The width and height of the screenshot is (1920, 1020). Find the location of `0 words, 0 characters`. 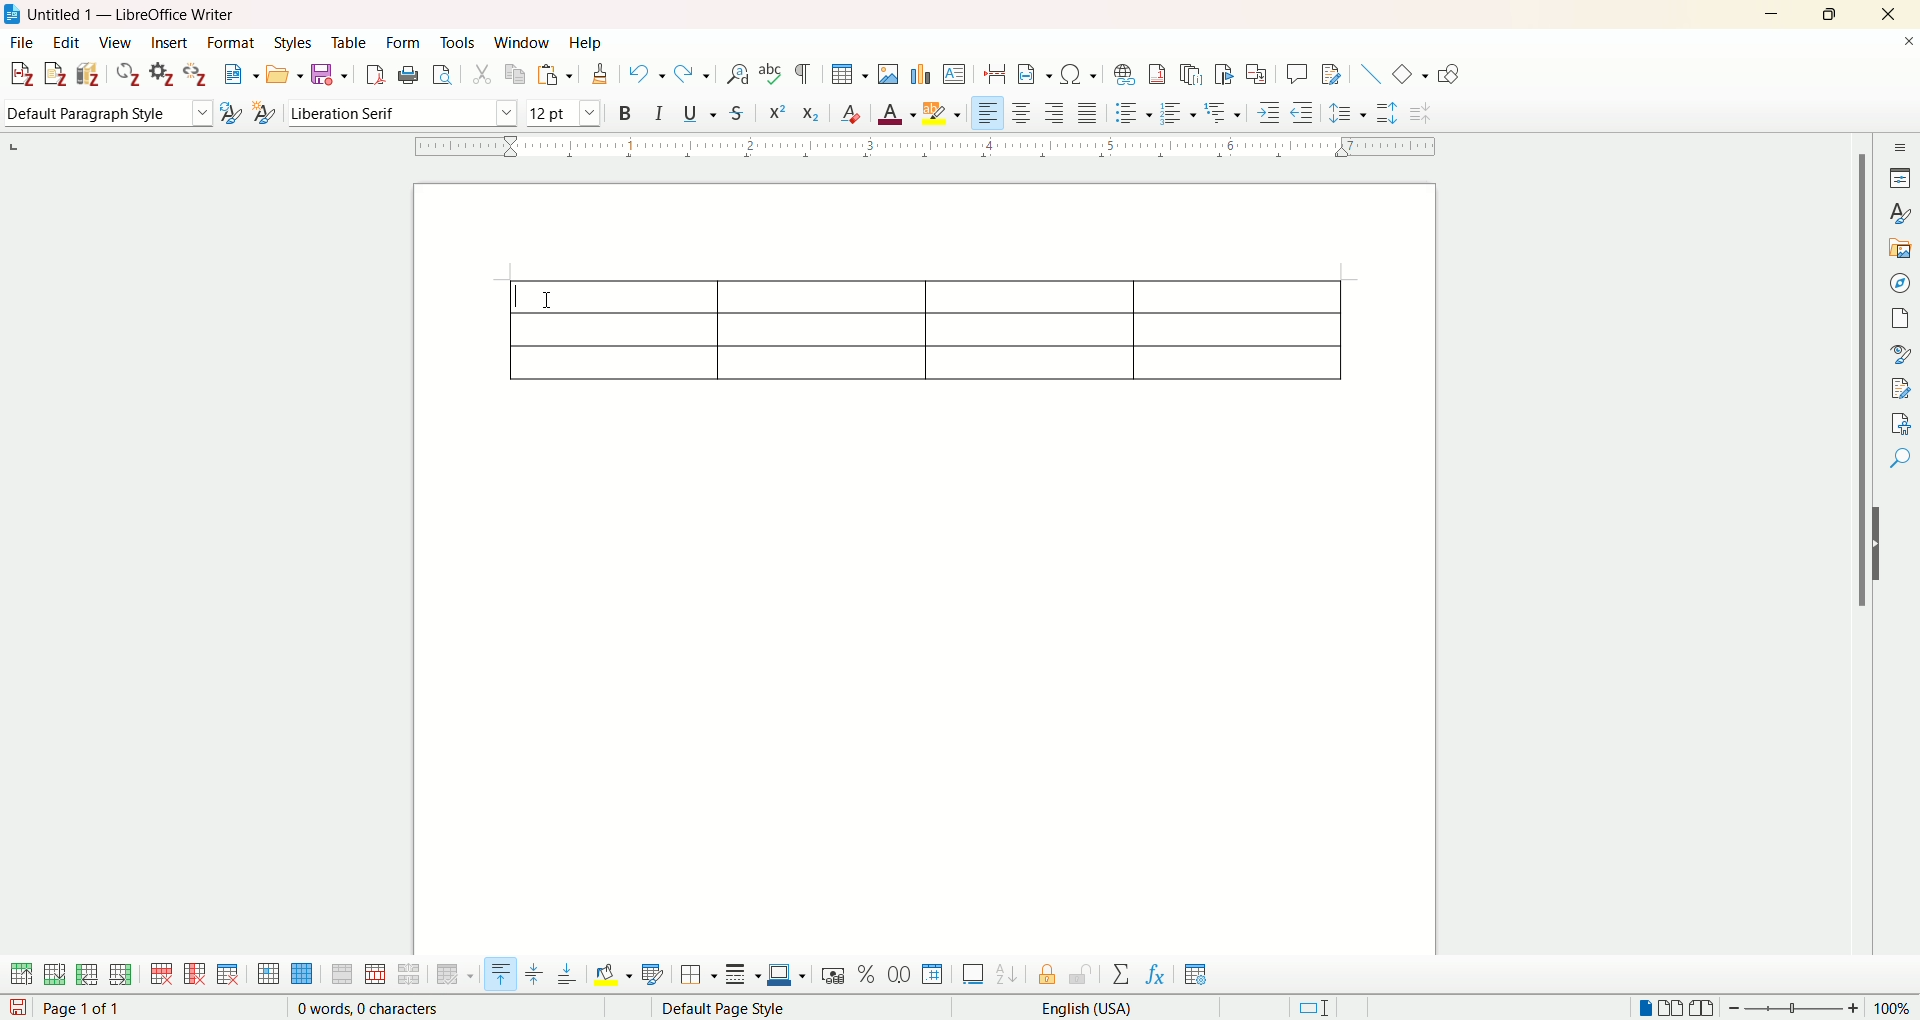

0 words, 0 characters is located at coordinates (371, 1007).